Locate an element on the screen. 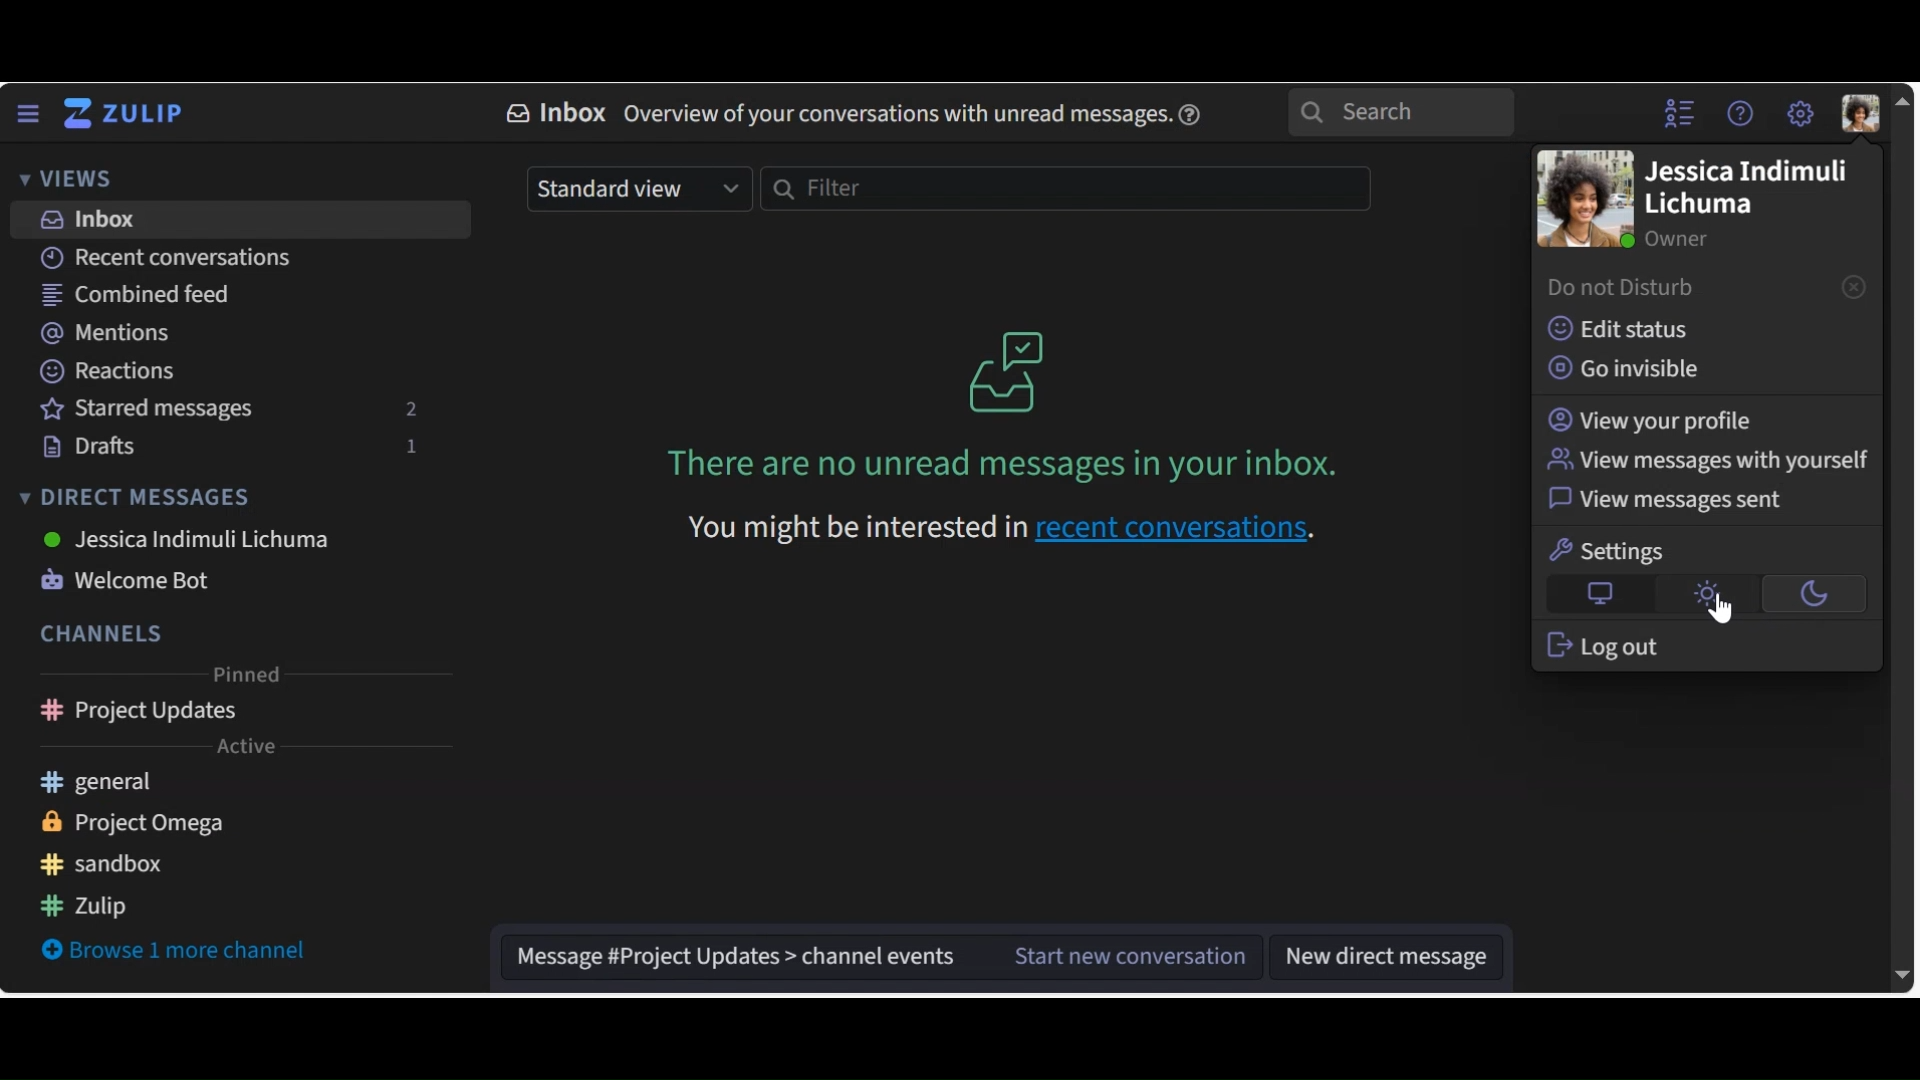 The height and width of the screenshot is (1080, 1920). Automatic theme is located at coordinates (1601, 595).